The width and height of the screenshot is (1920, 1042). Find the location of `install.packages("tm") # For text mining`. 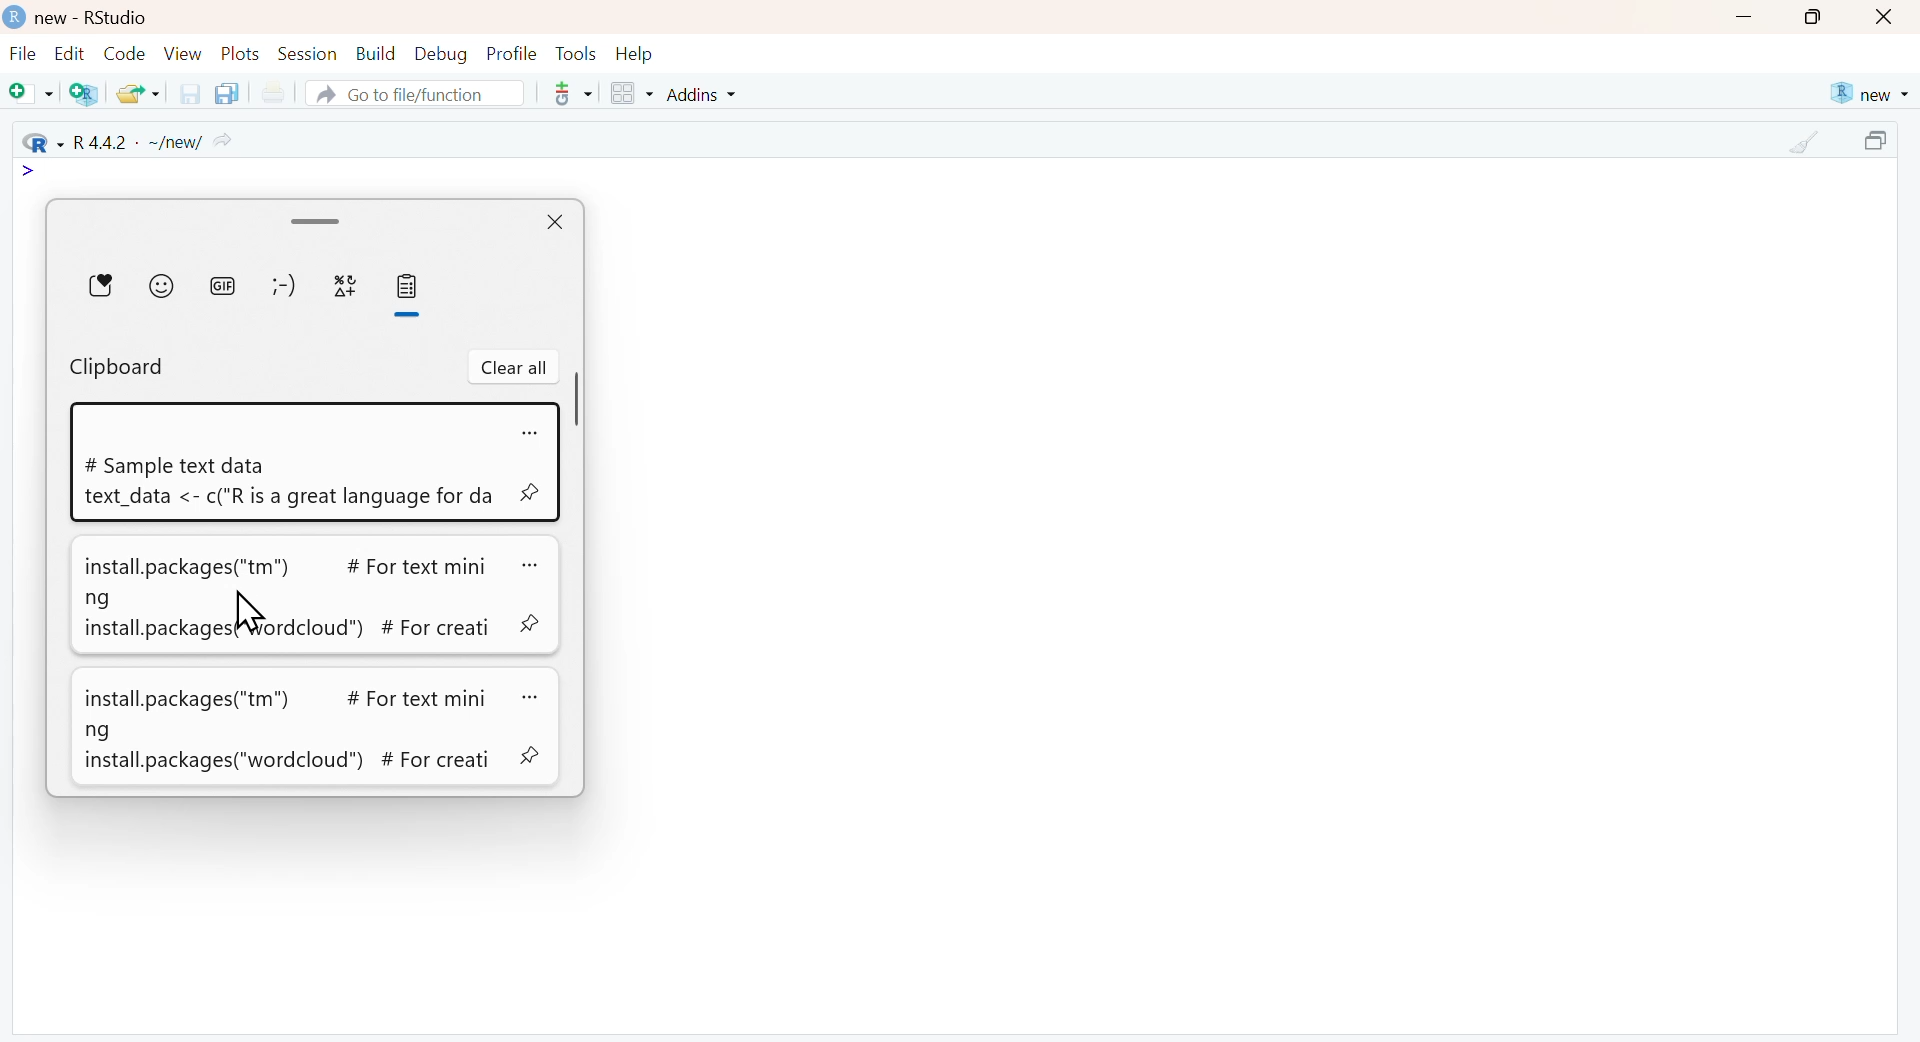

install.packages("tm") # For text mining is located at coordinates (287, 583).